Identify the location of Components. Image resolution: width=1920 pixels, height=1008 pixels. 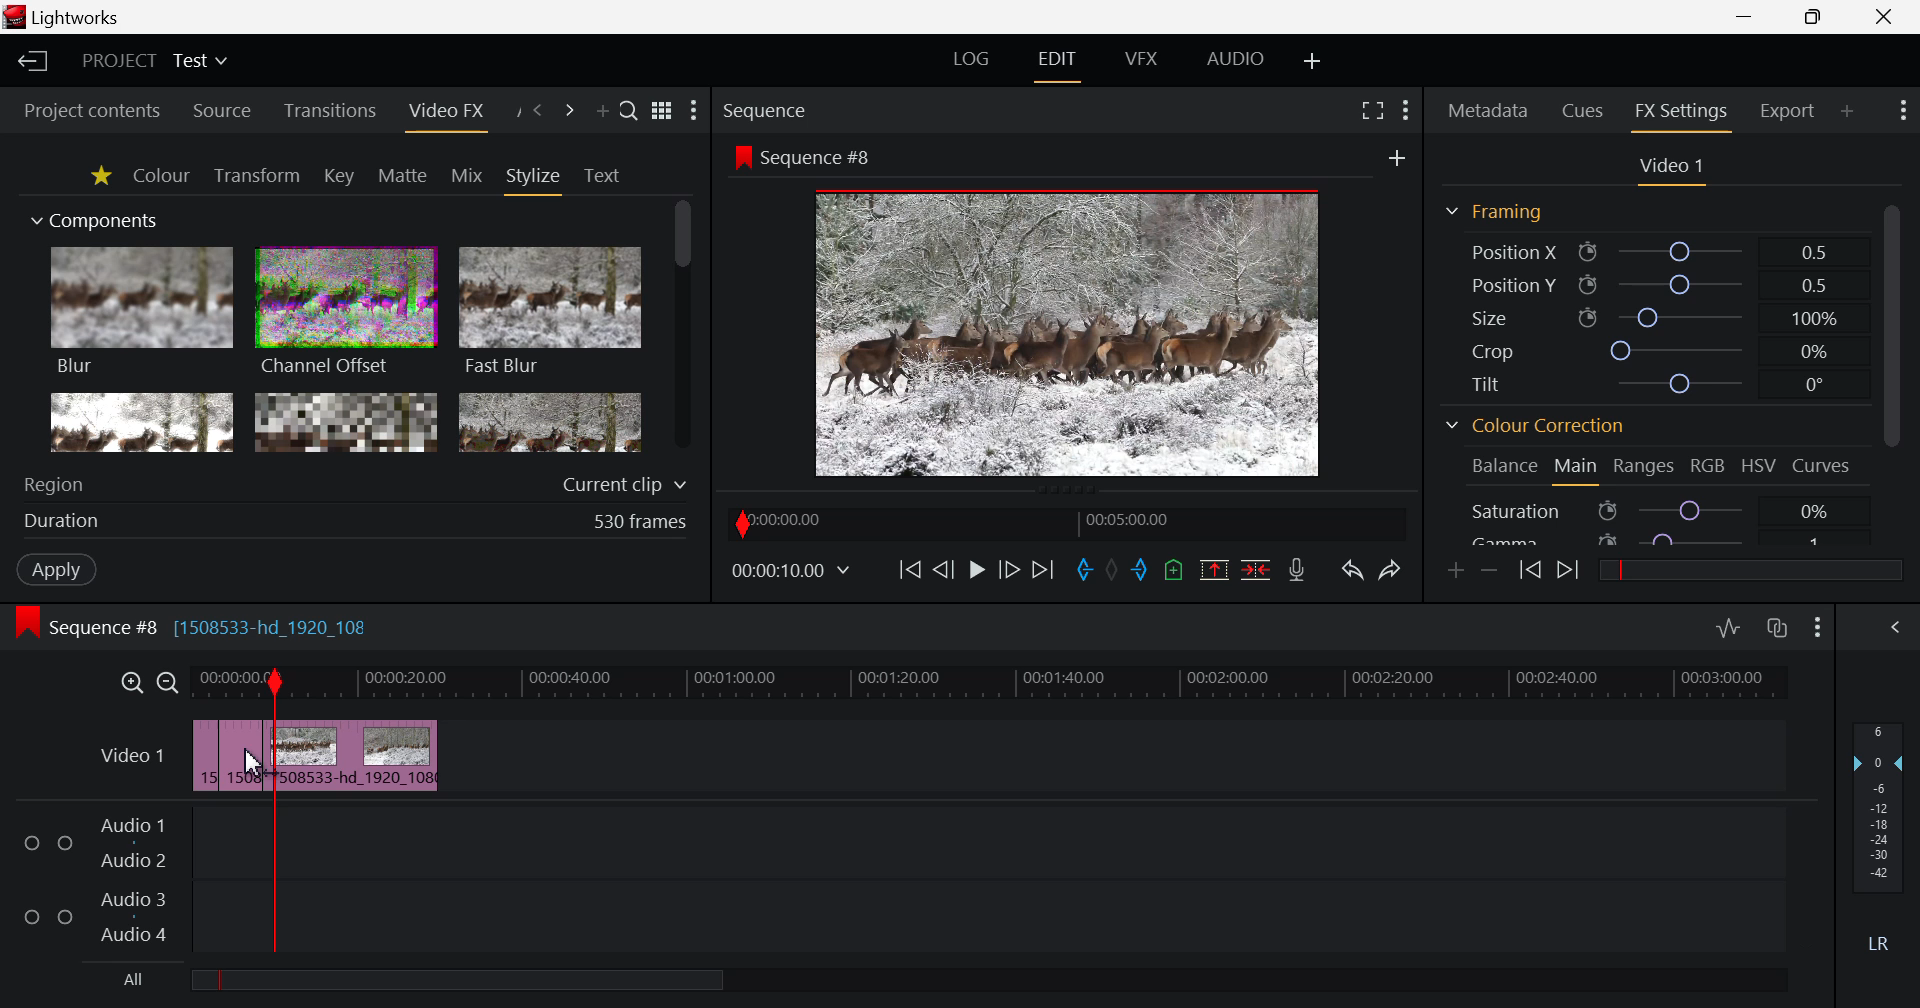
(97, 222).